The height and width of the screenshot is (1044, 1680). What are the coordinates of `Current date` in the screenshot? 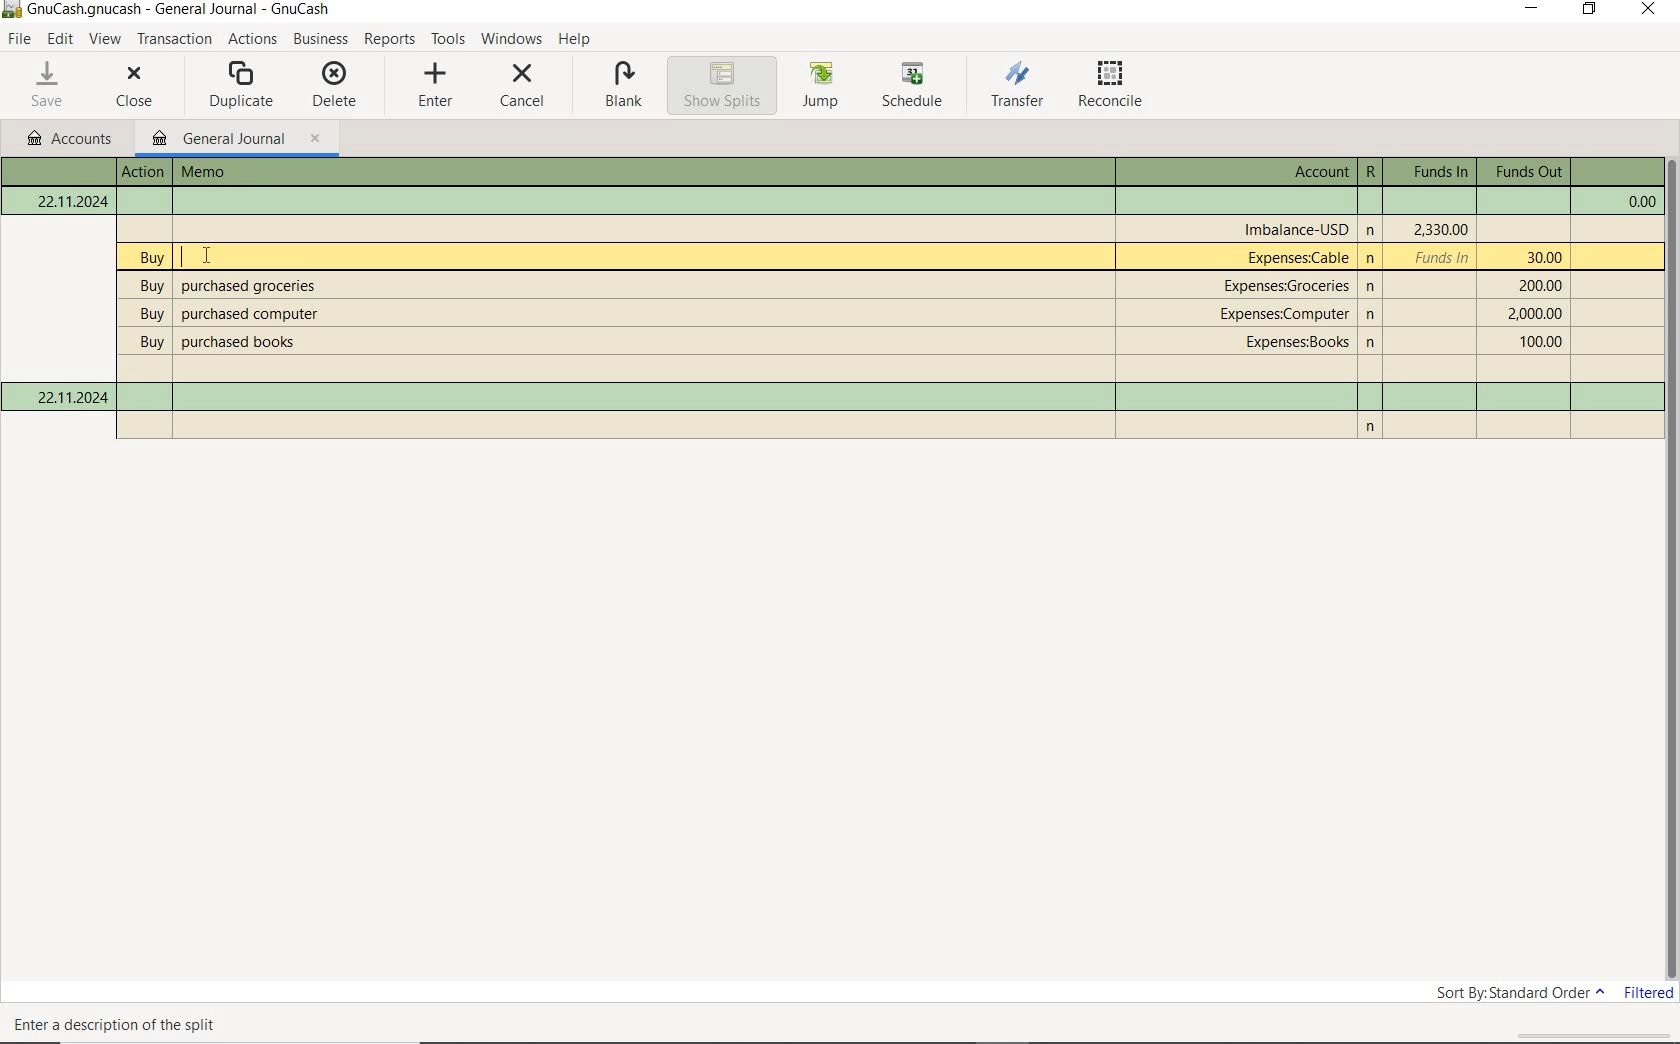 It's located at (70, 396).